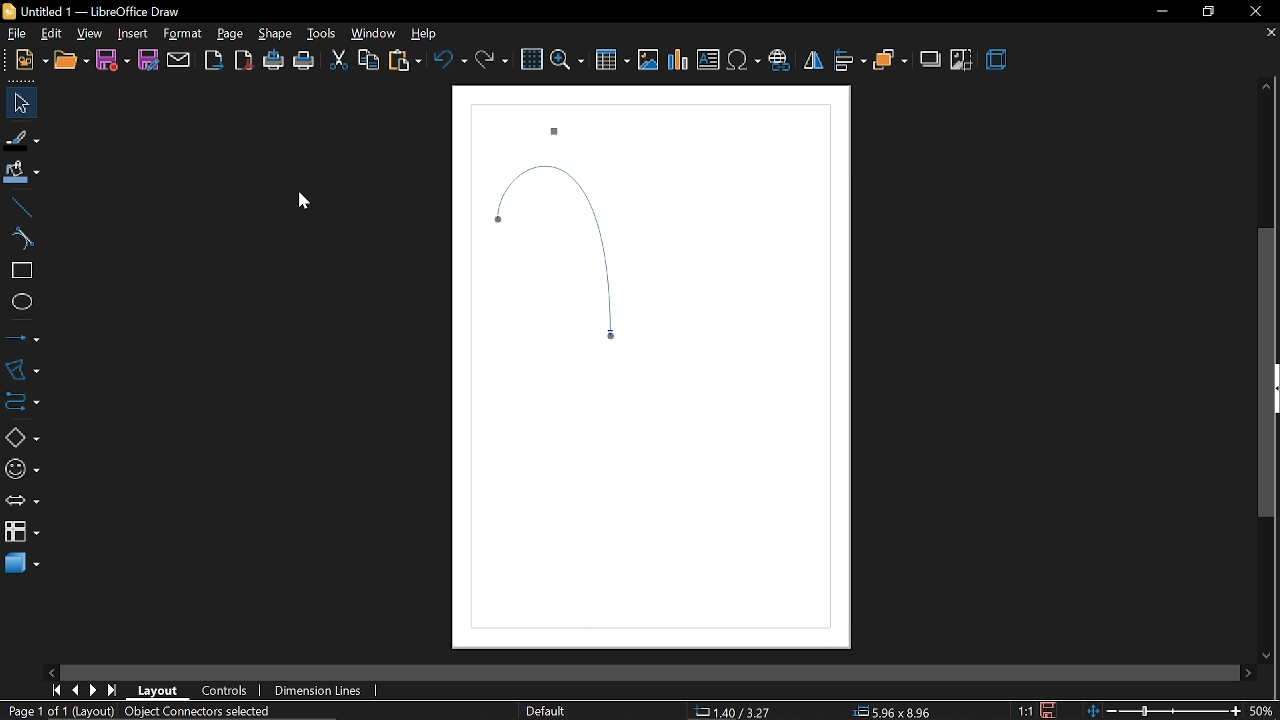 The width and height of the screenshot is (1280, 720). What do you see at coordinates (226, 692) in the screenshot?
I see `controls` at bounding box center [226, 692].